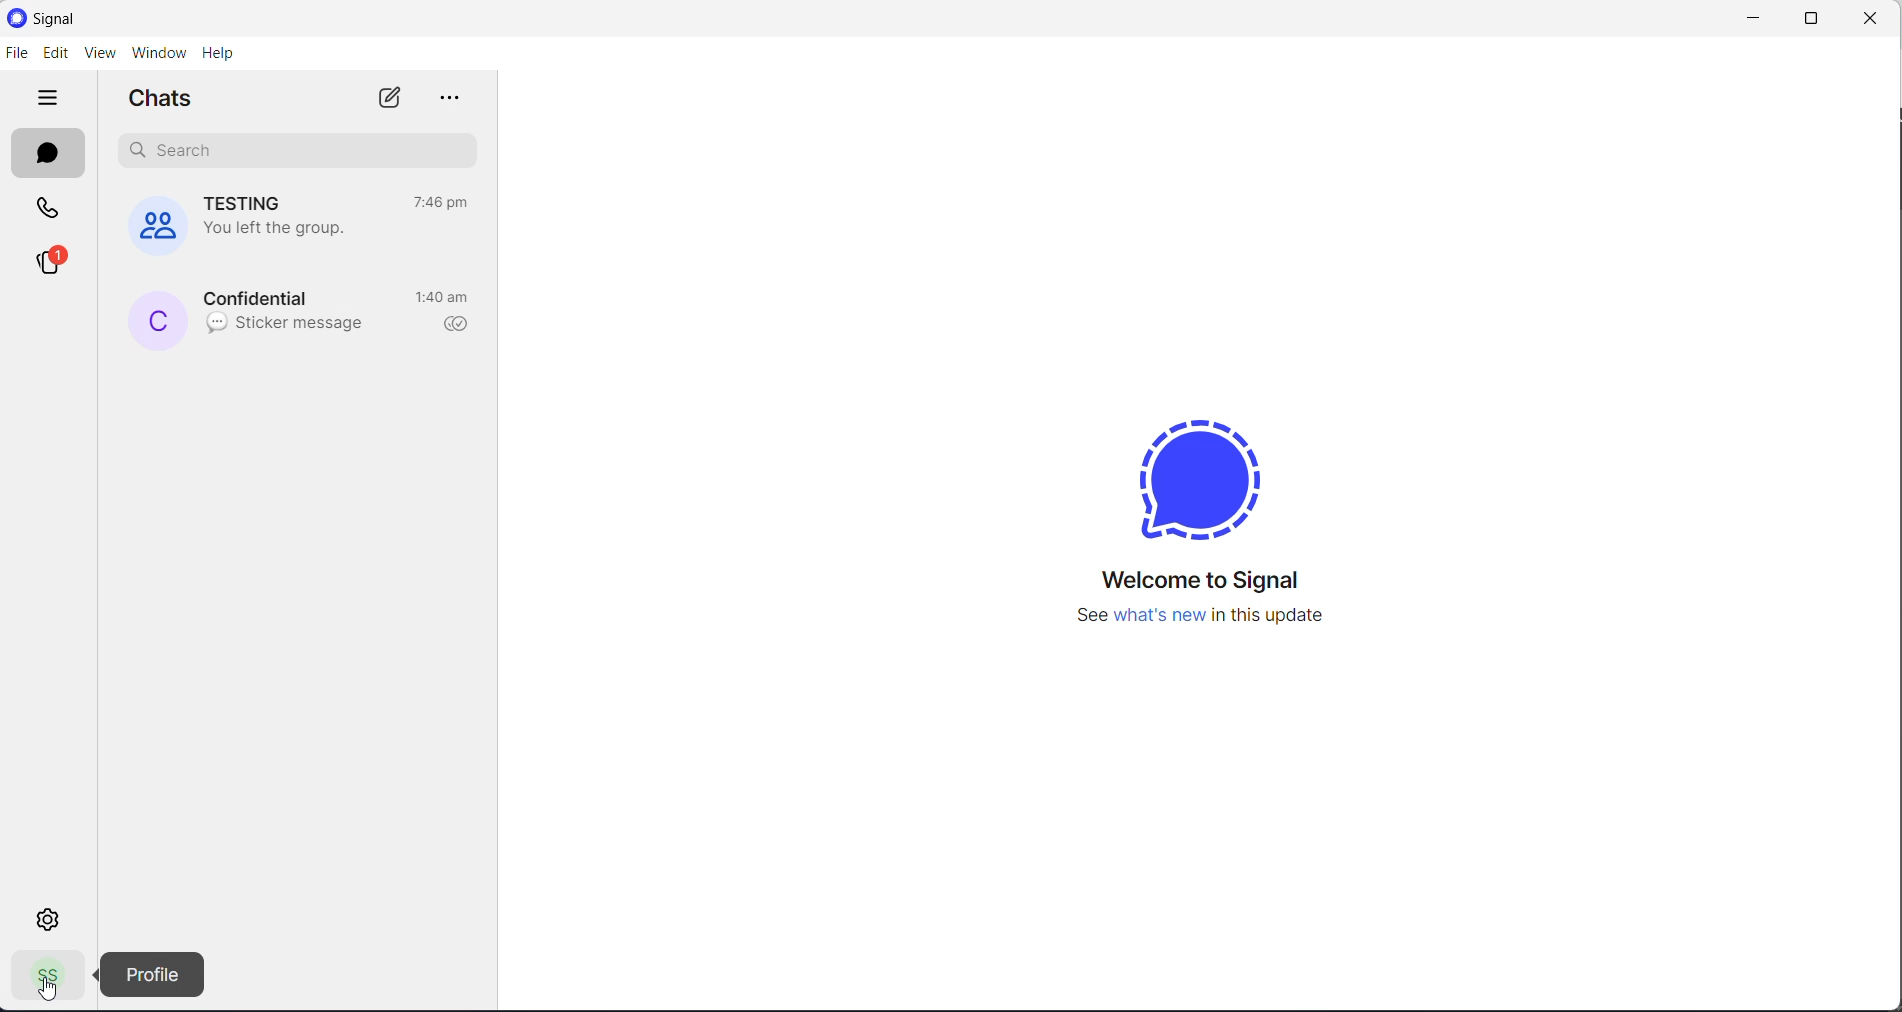 Image resolution: width=1902 pixels, height=1012 pixels. Describe the element at coordinates (246, 202) in the screenshot. I see `group name` at that location.